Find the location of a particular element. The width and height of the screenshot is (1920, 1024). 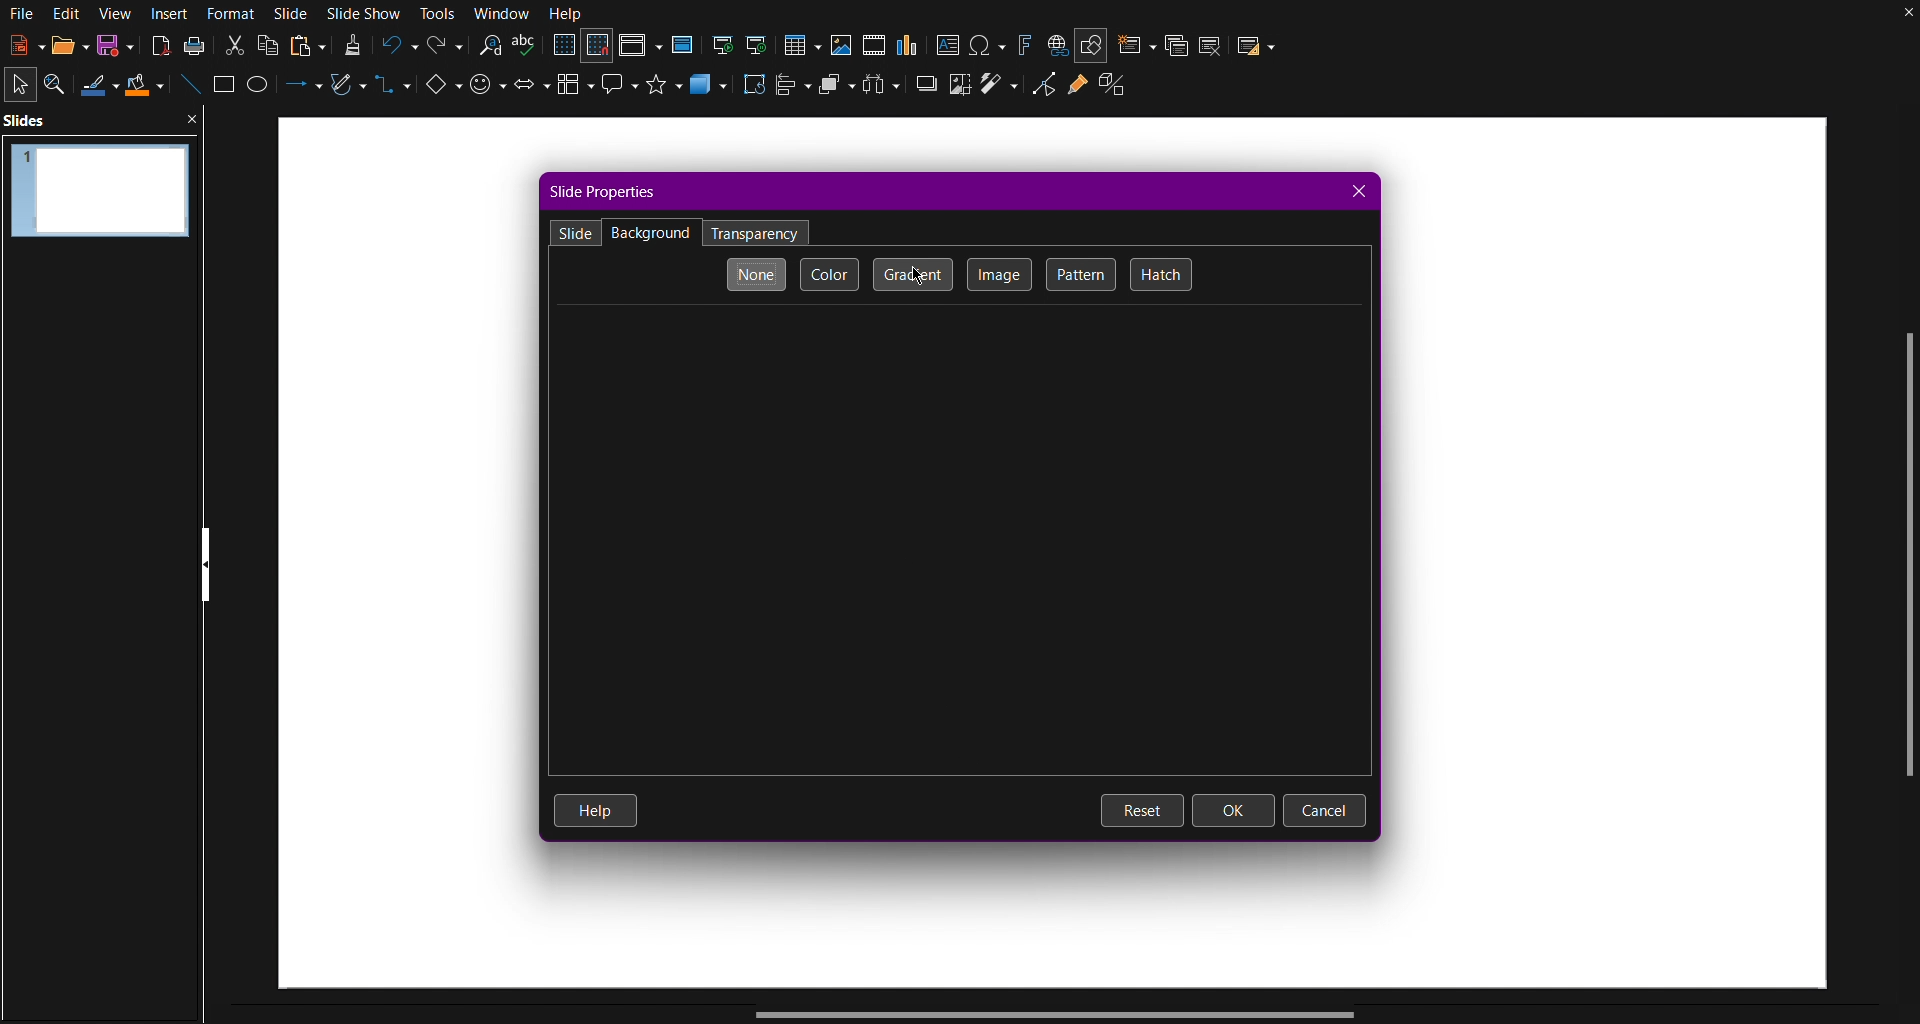

Search and Replace is located at coordinates (489, 46).